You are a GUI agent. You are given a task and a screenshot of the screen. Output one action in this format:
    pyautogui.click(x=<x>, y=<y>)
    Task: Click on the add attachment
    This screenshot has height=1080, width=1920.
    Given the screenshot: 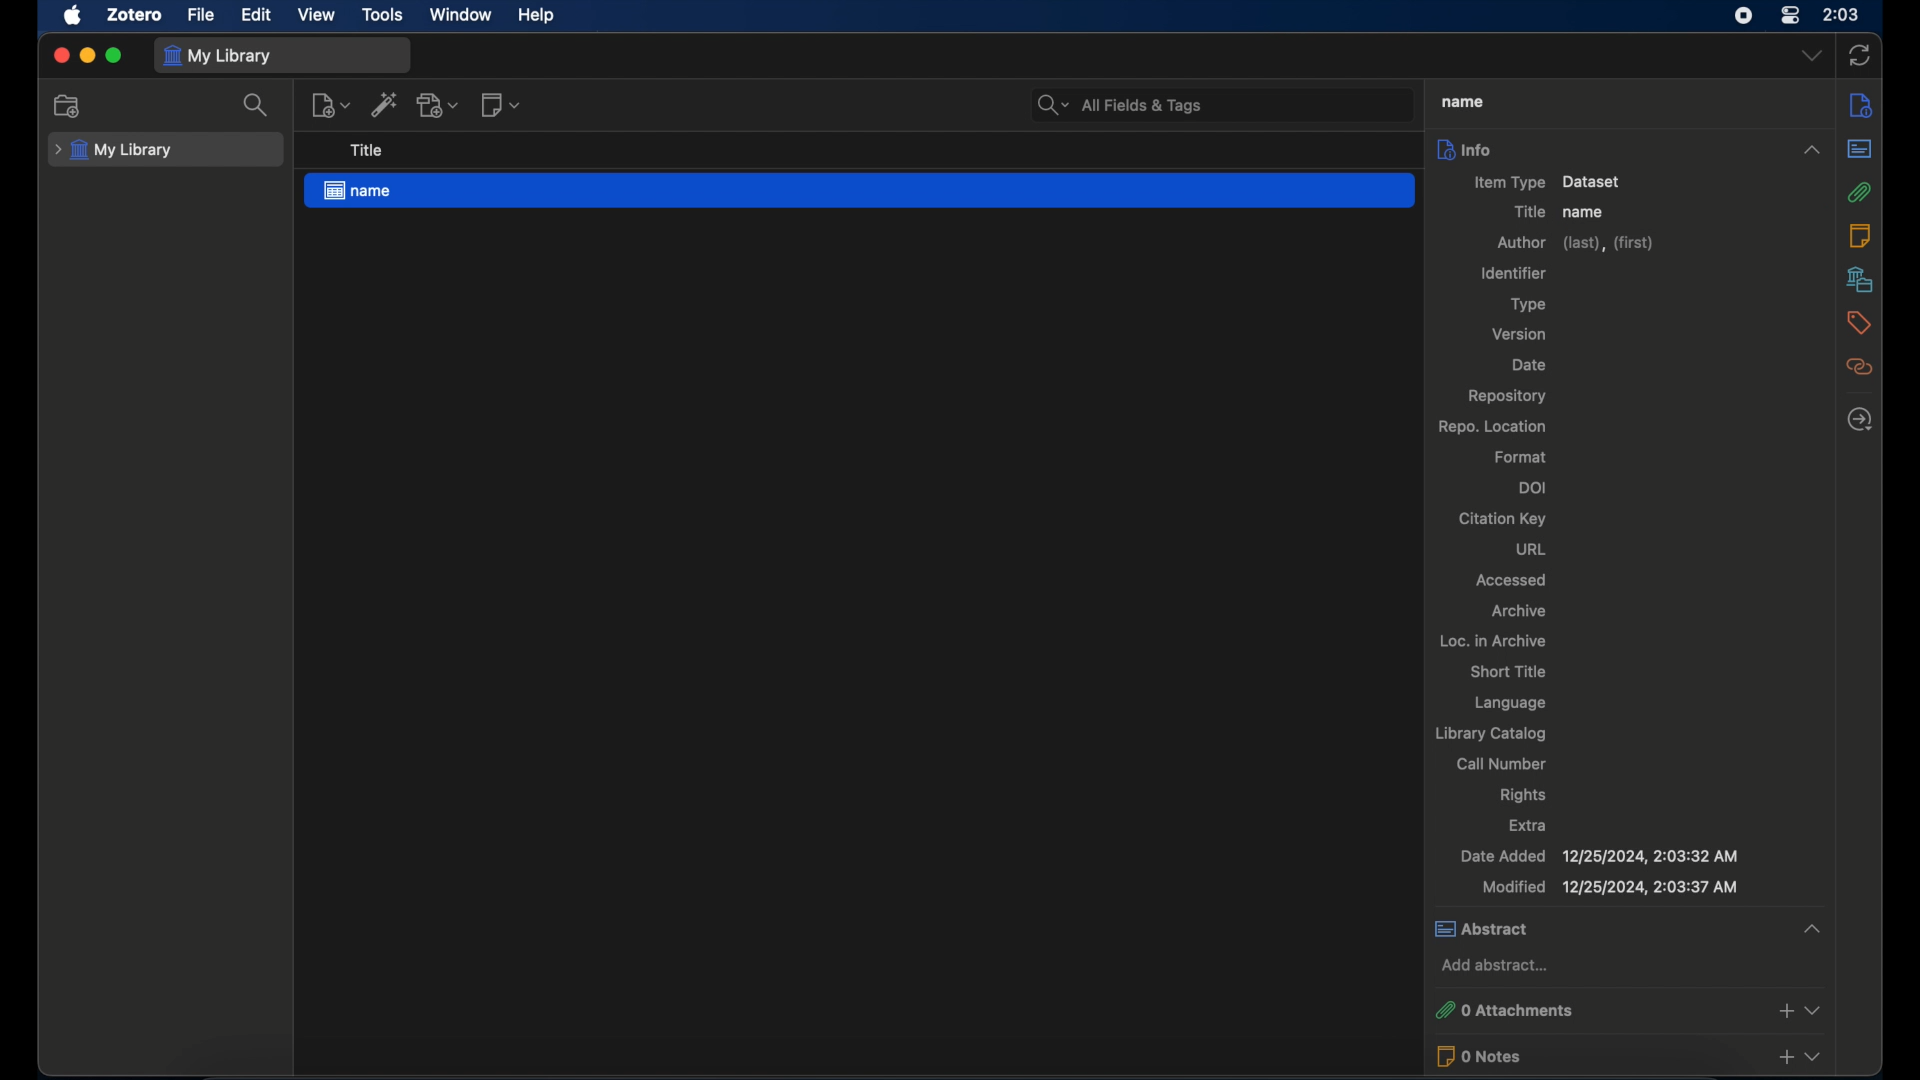 What is the action you would take?
    pyautogui.click(x=440, y=105)
    